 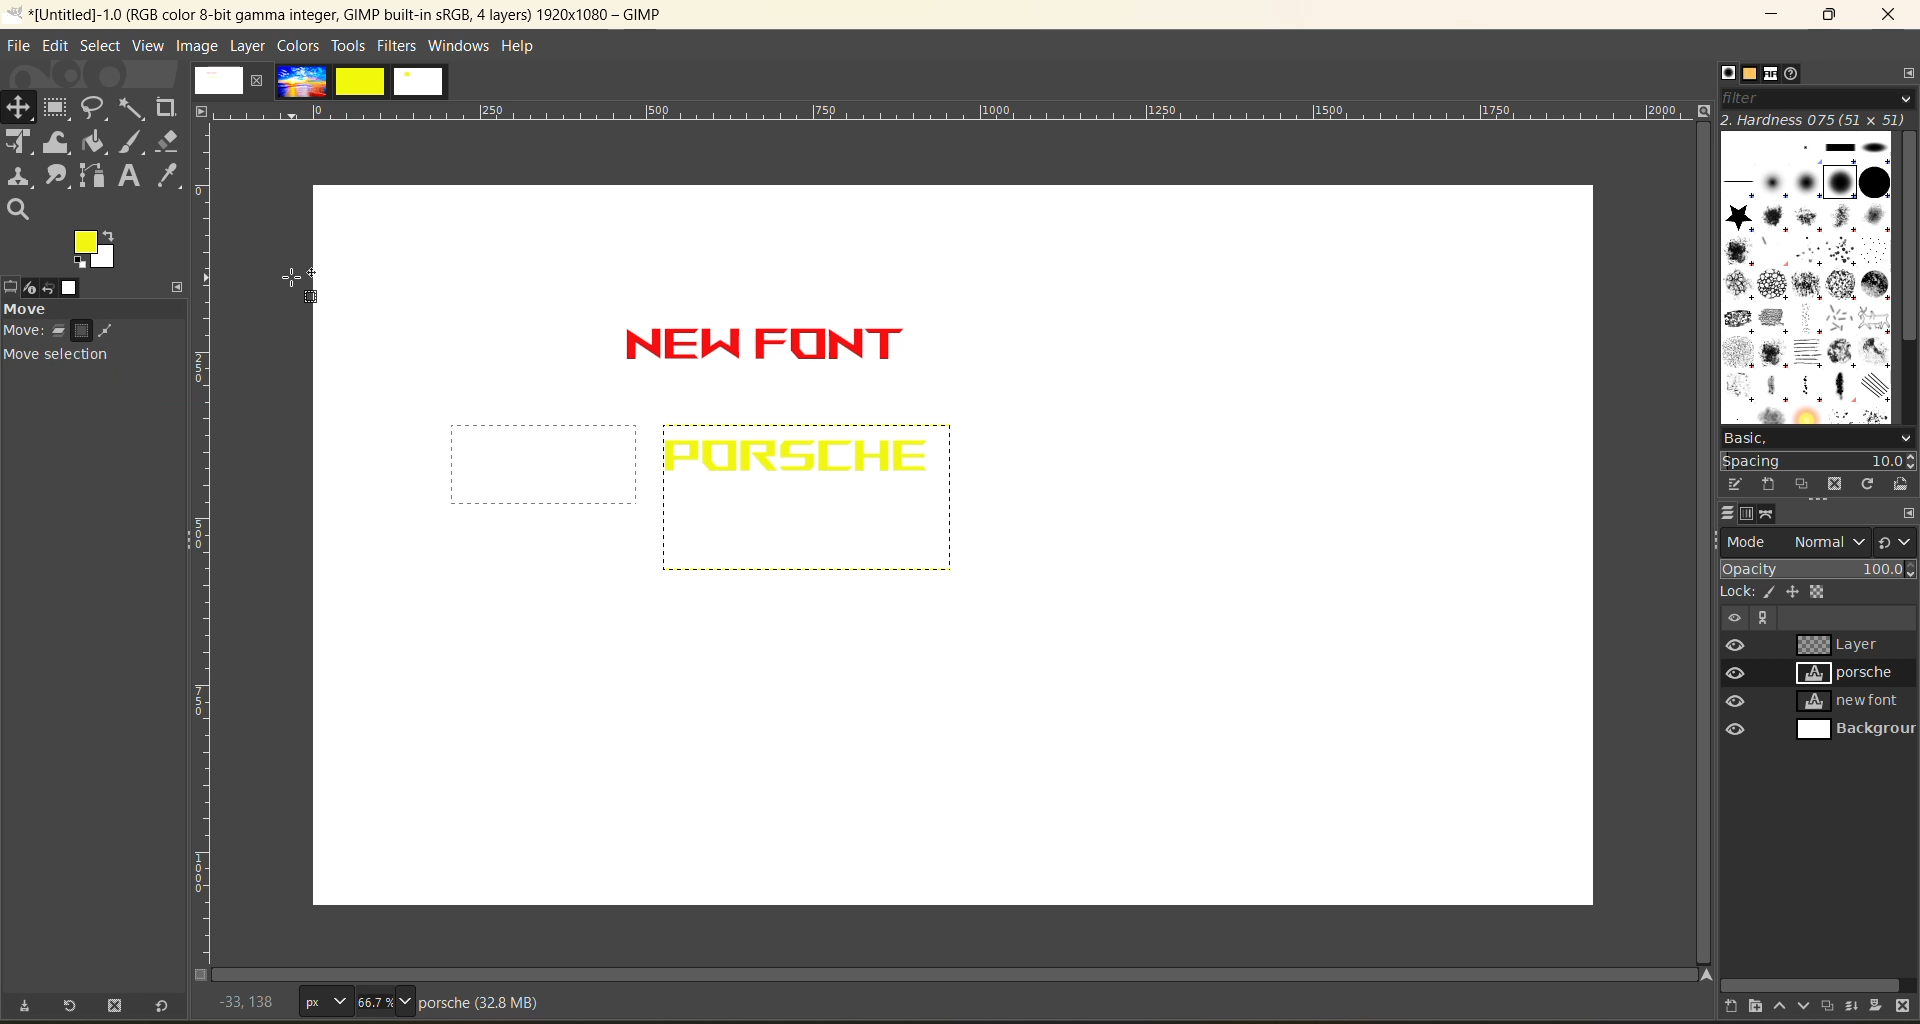 What do you see at coordinates (132, 108) in the screenshot?
I see `fuzzy text tool` at bounding box center [132, 108].